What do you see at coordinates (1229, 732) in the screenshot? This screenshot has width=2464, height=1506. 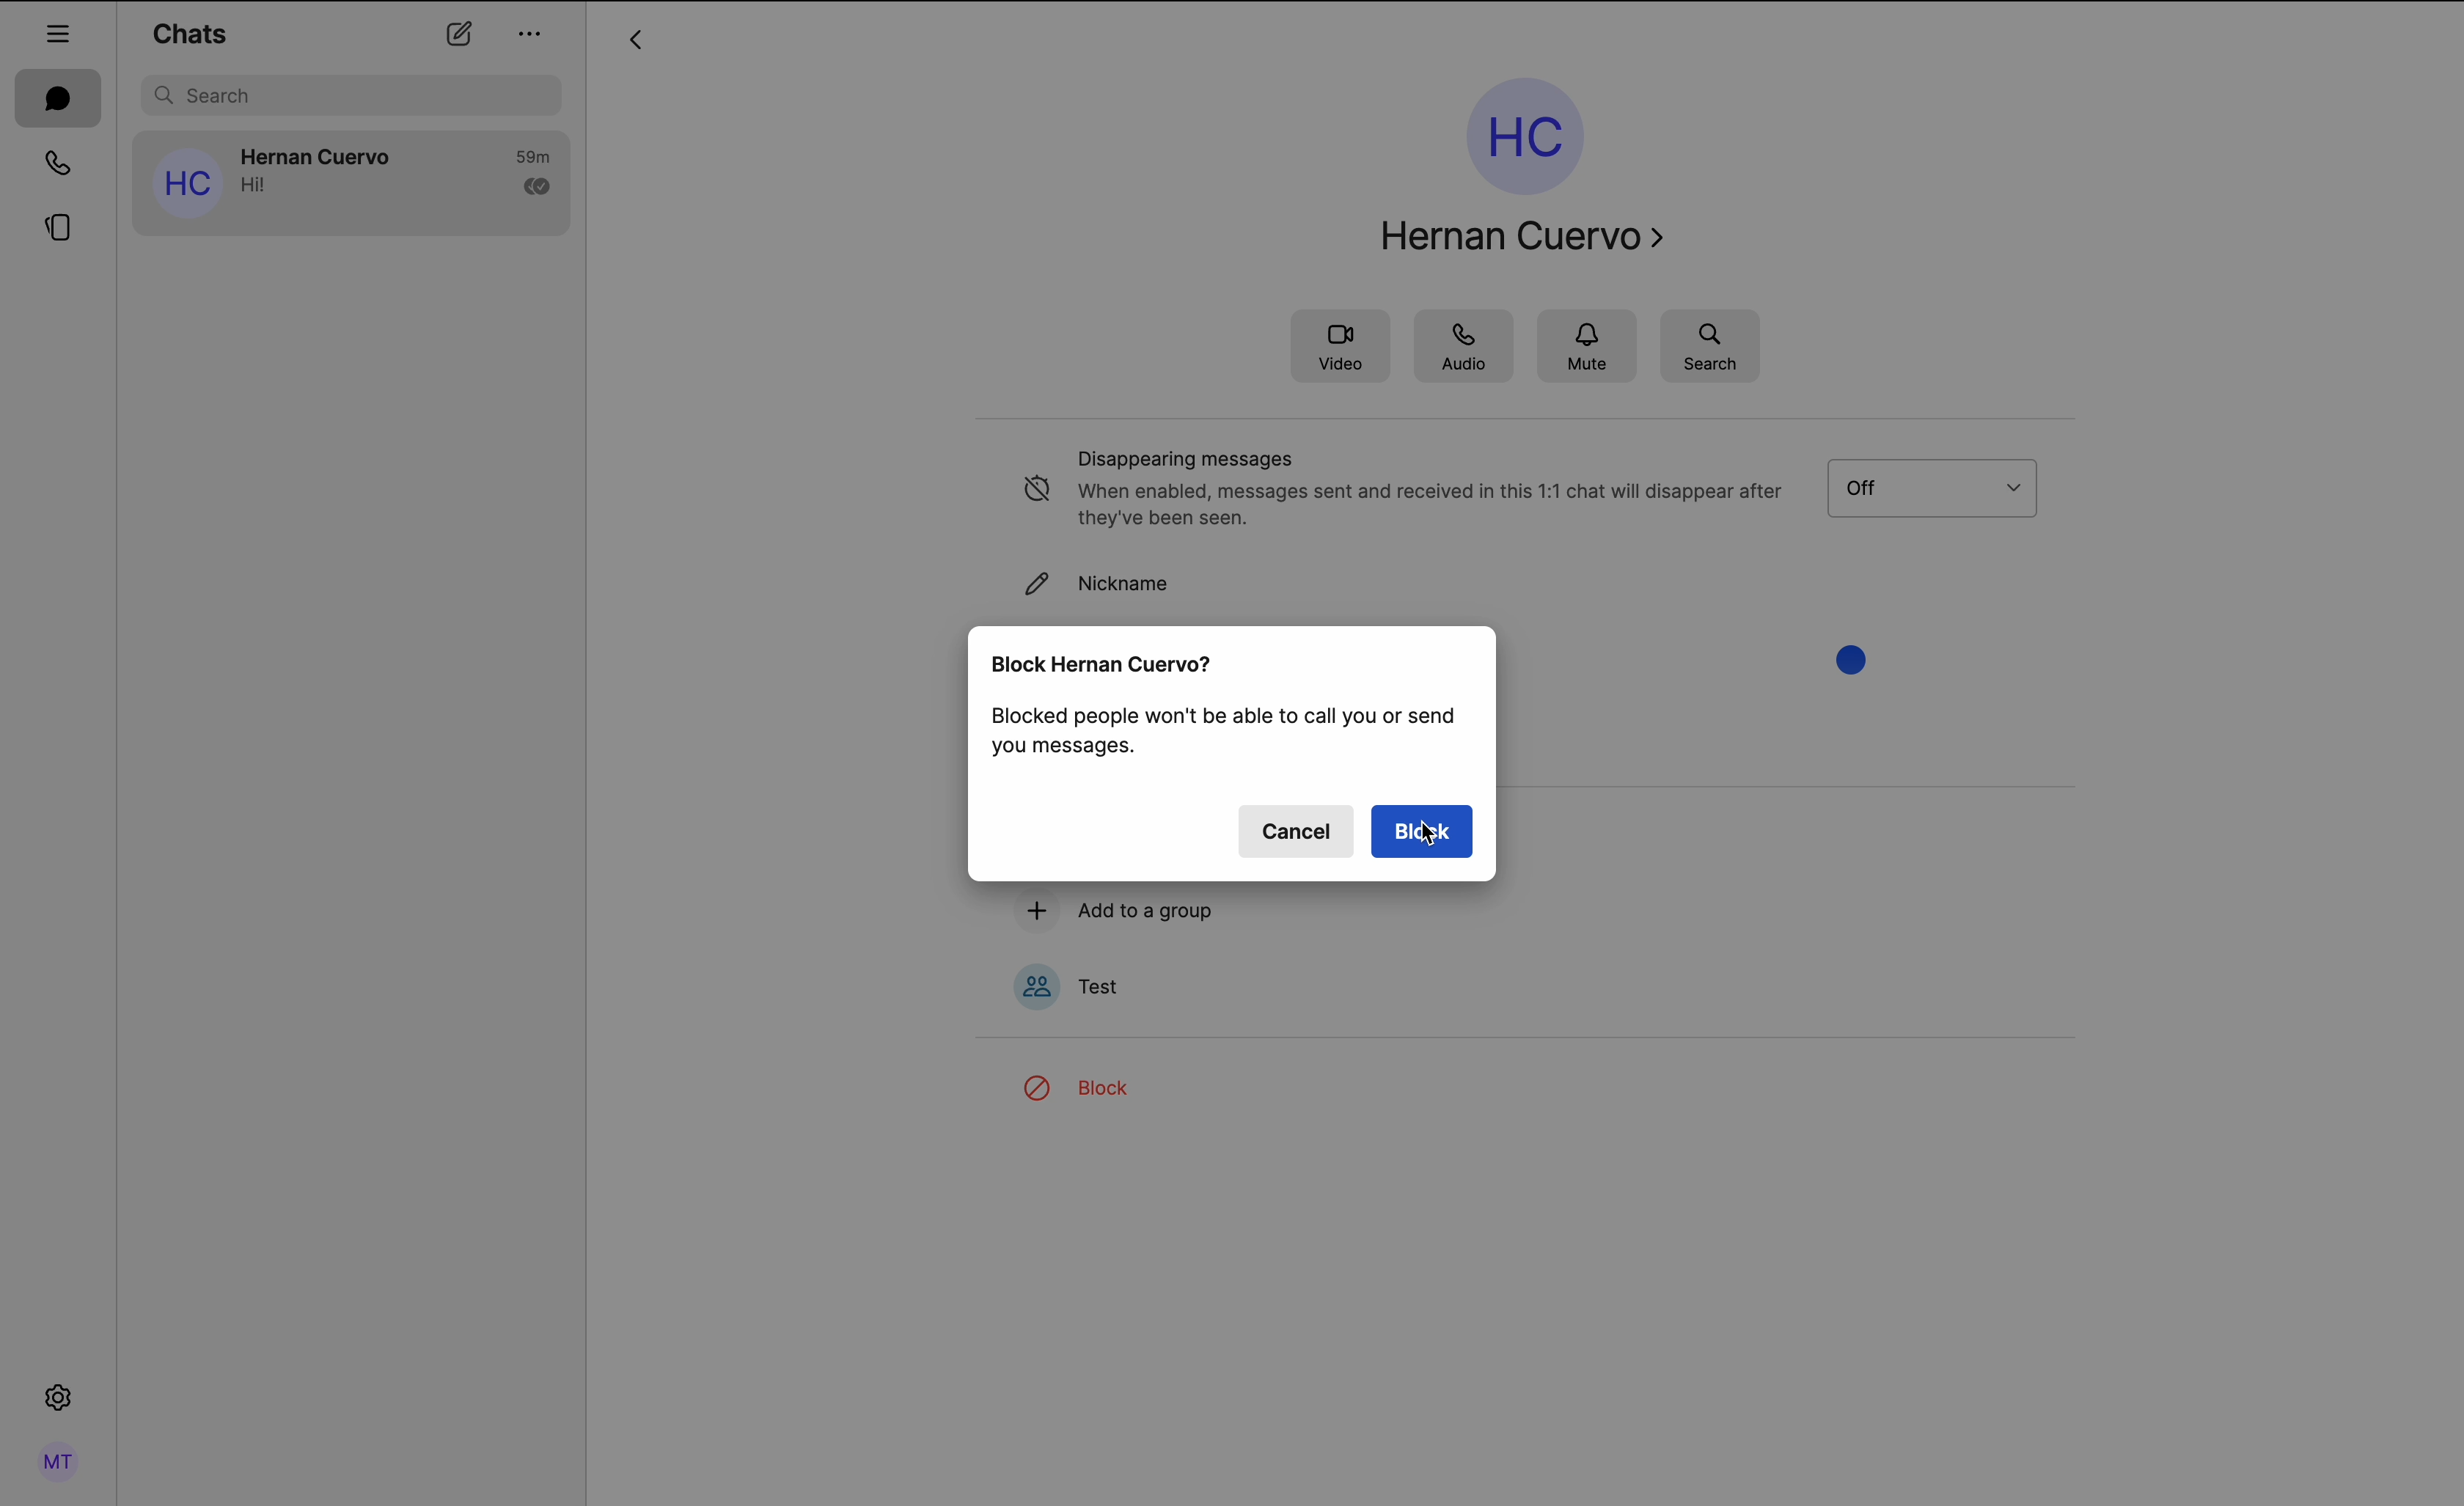 I see `blocking information` at bounding box center [1229, 732].